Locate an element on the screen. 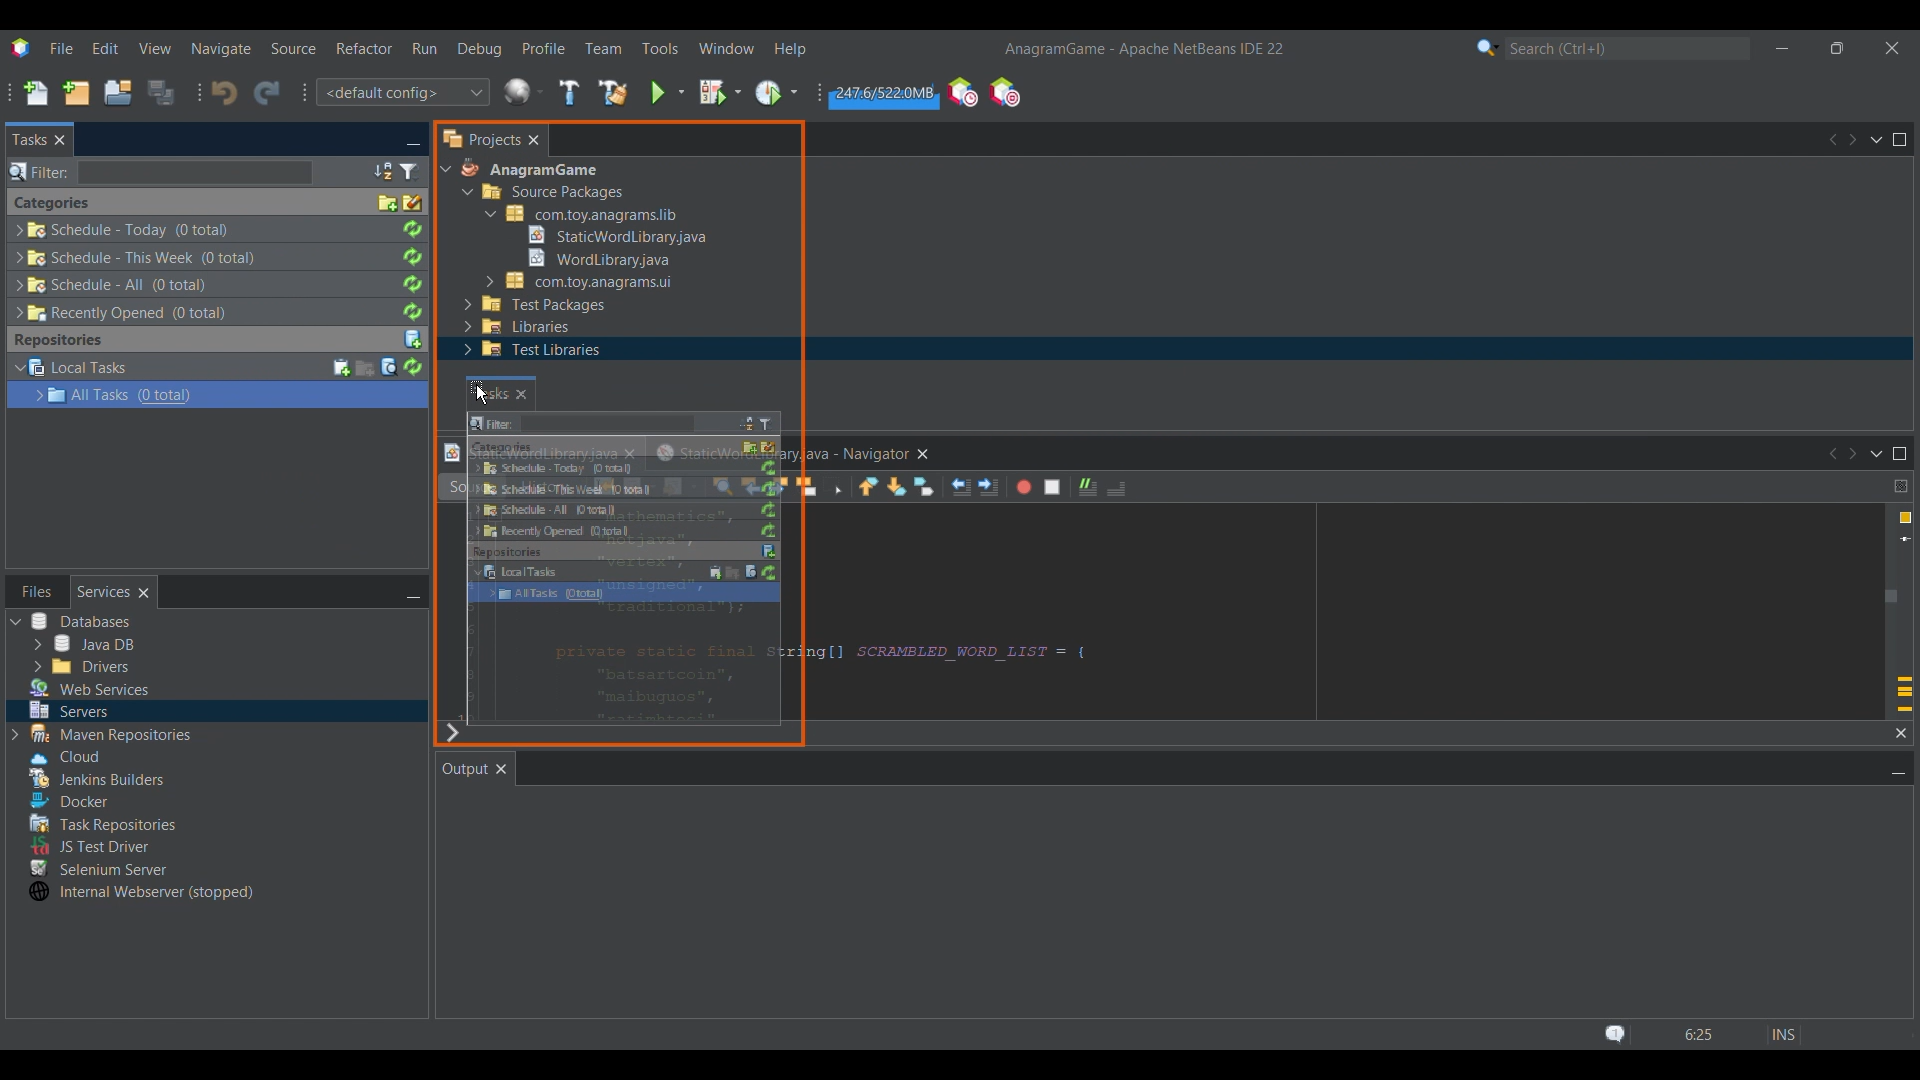 The width and height of the screenshot is (1920, 1080).  is located at coordinates (109, 734).